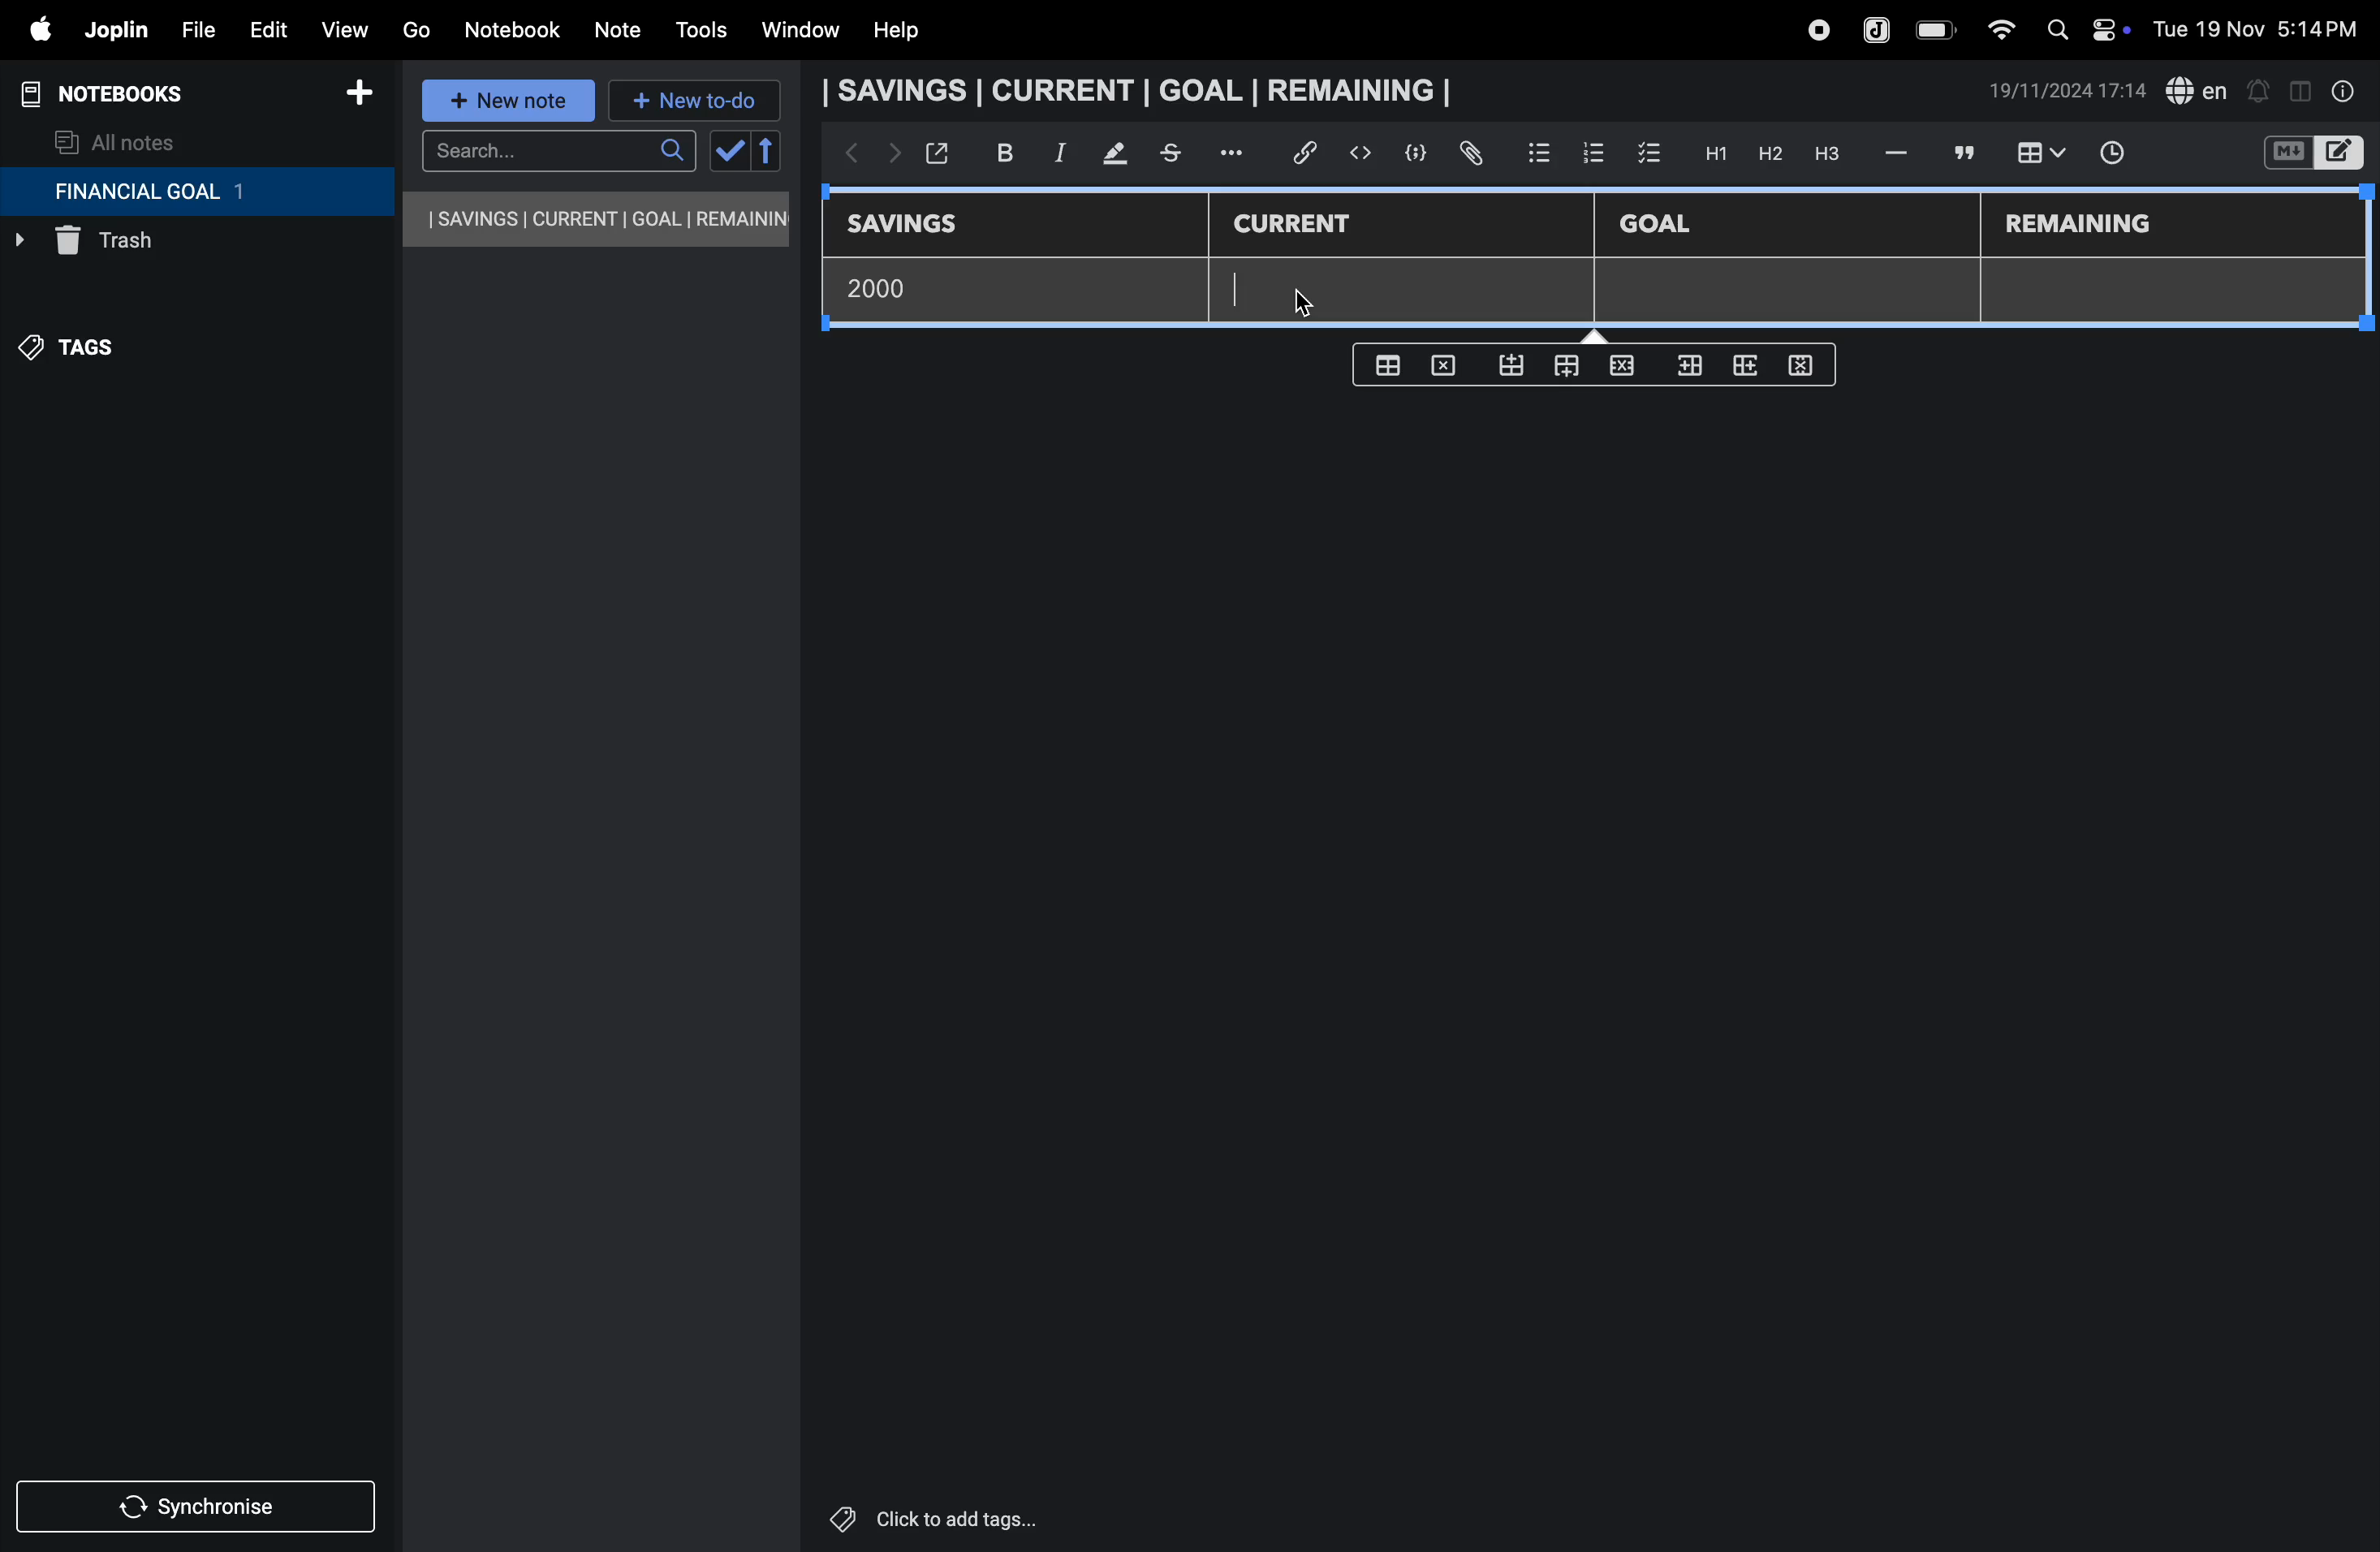 This screenshot has height=1552, width=2380. What do you see at coordinates (2068, 91) in the screenshot?
I see `date and time` at bounding box center [2068, 91].